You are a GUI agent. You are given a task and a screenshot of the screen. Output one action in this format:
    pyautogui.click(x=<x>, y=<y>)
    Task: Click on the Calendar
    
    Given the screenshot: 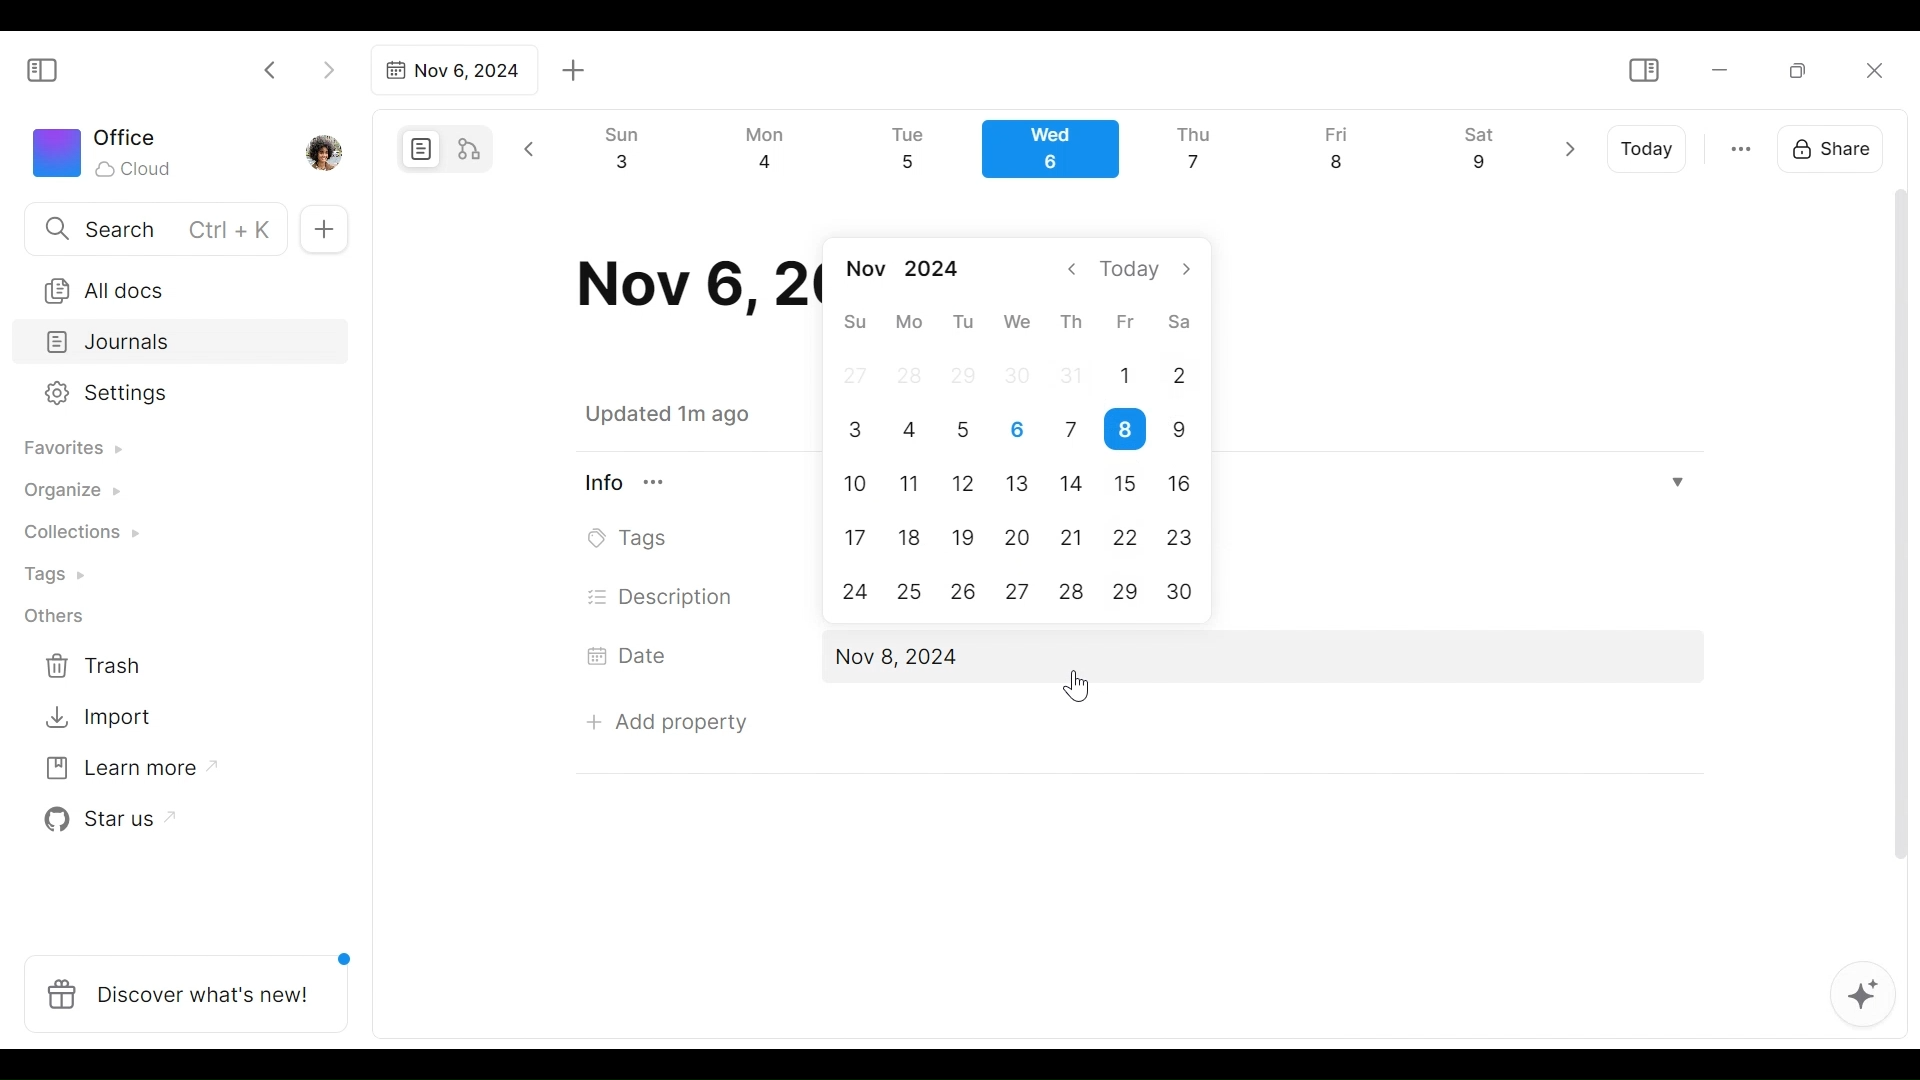 What is the action you would take?
    pyautogui.click(x=1019, y=435)
    